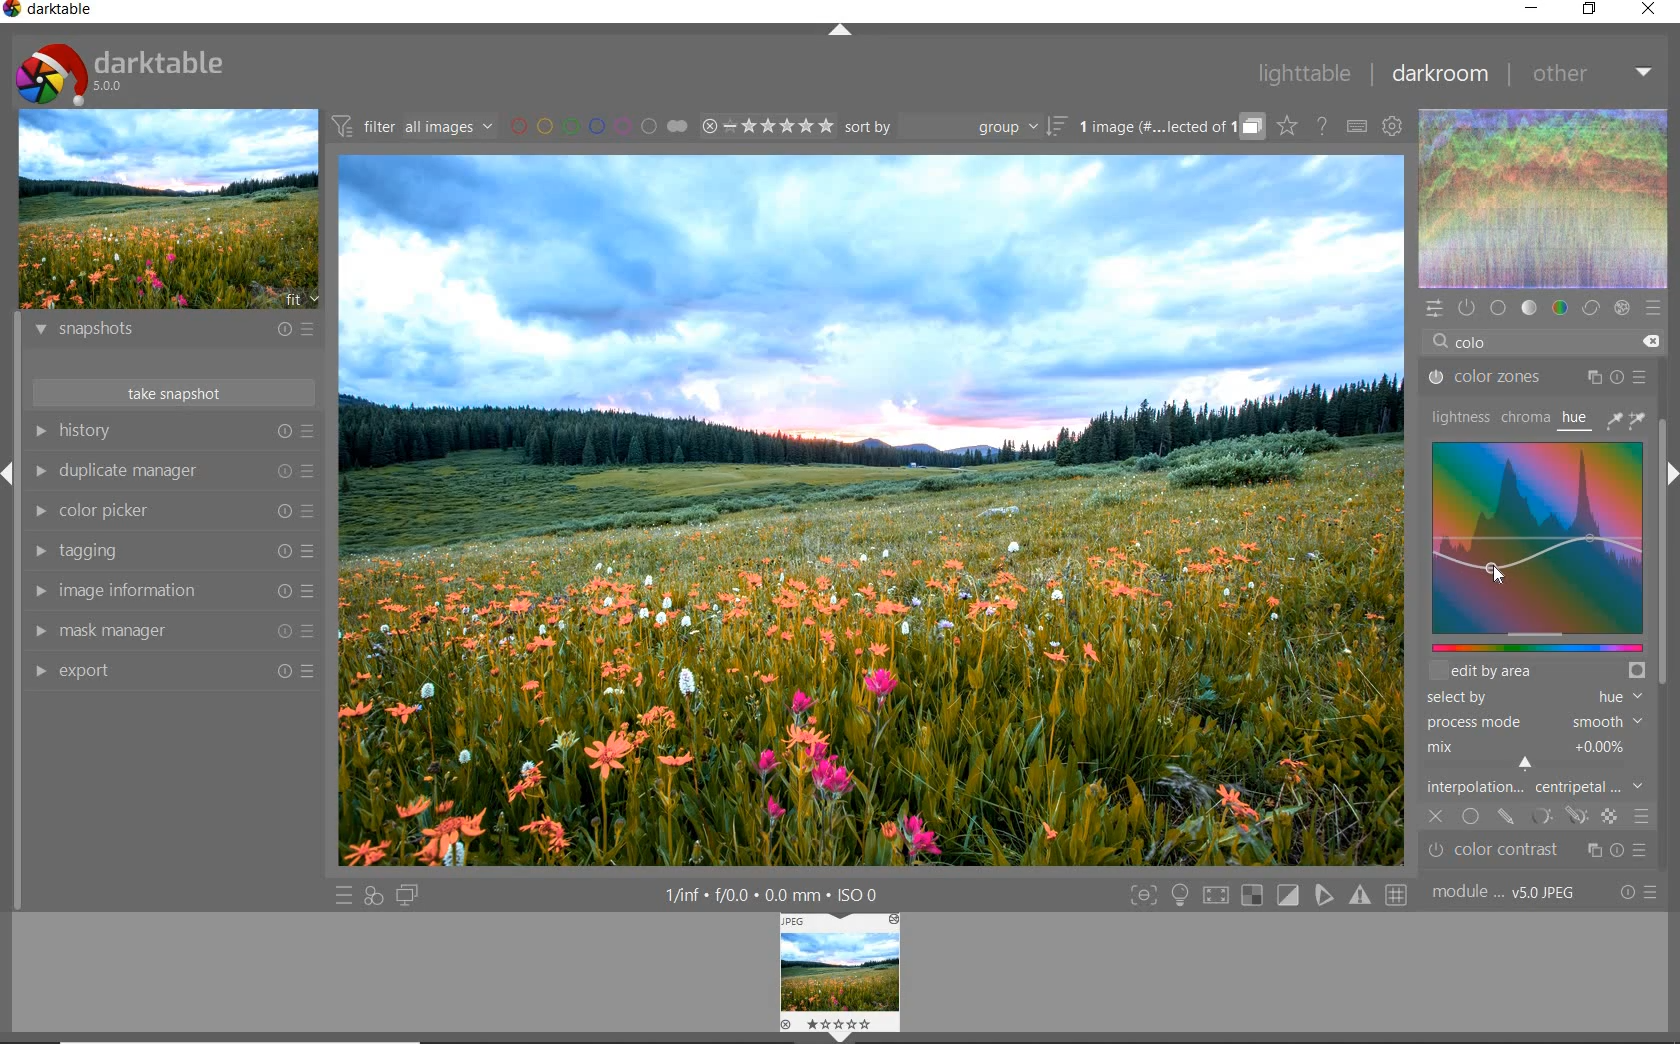 Image resolution: width=1680 pixels, height=1044 pixels. I want to click on base, so click(1498, 308).